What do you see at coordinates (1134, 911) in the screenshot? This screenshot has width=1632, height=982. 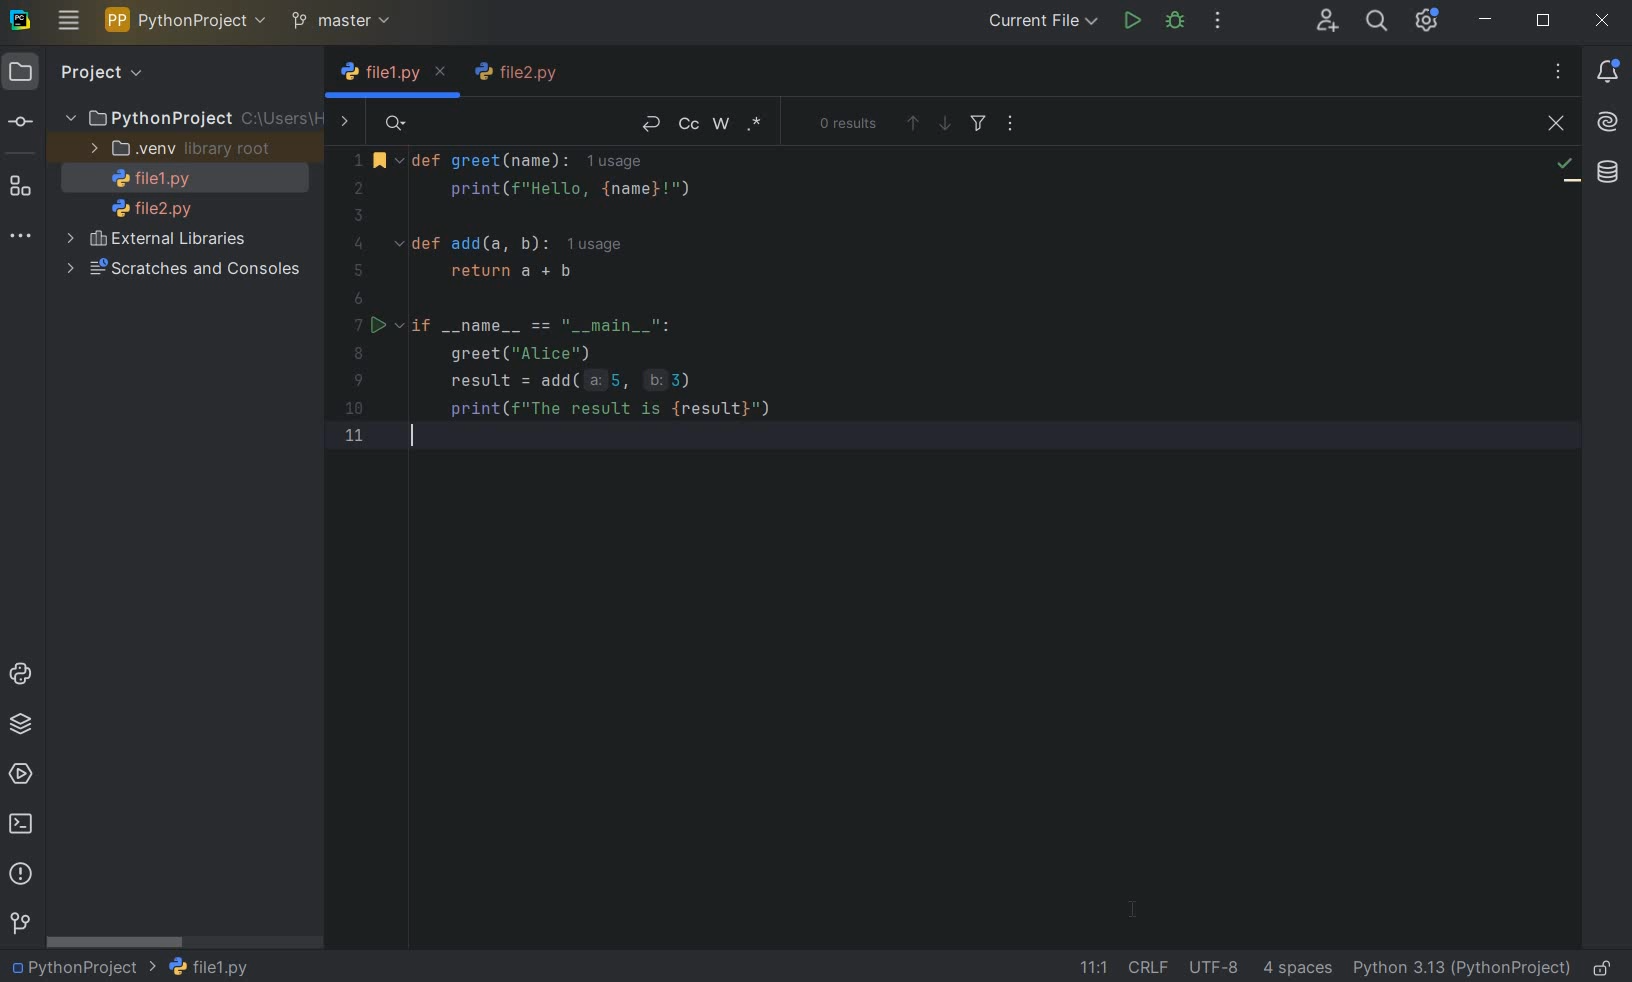 I see `CURSOR POSITION AFTER_LAST_ACTION` at bounding box center [1134, 911].